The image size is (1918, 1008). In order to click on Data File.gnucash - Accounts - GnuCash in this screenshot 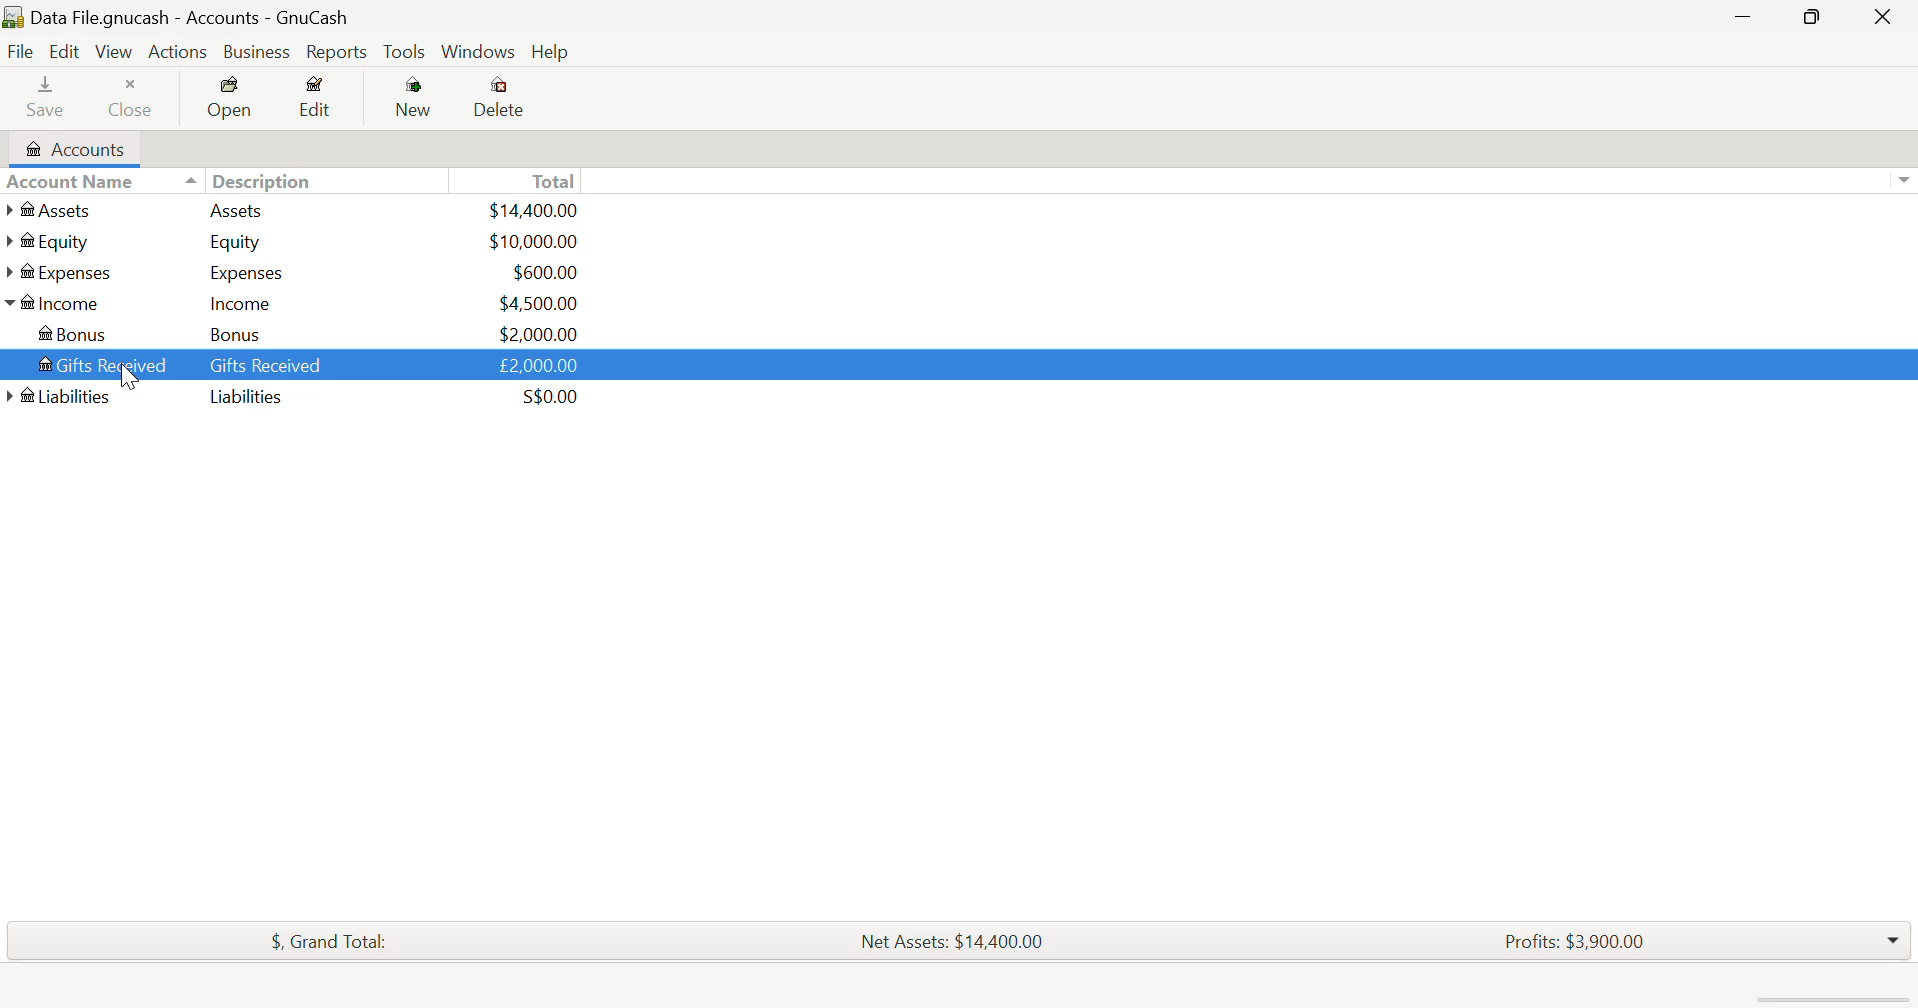, I will do `click(181, 17)`.